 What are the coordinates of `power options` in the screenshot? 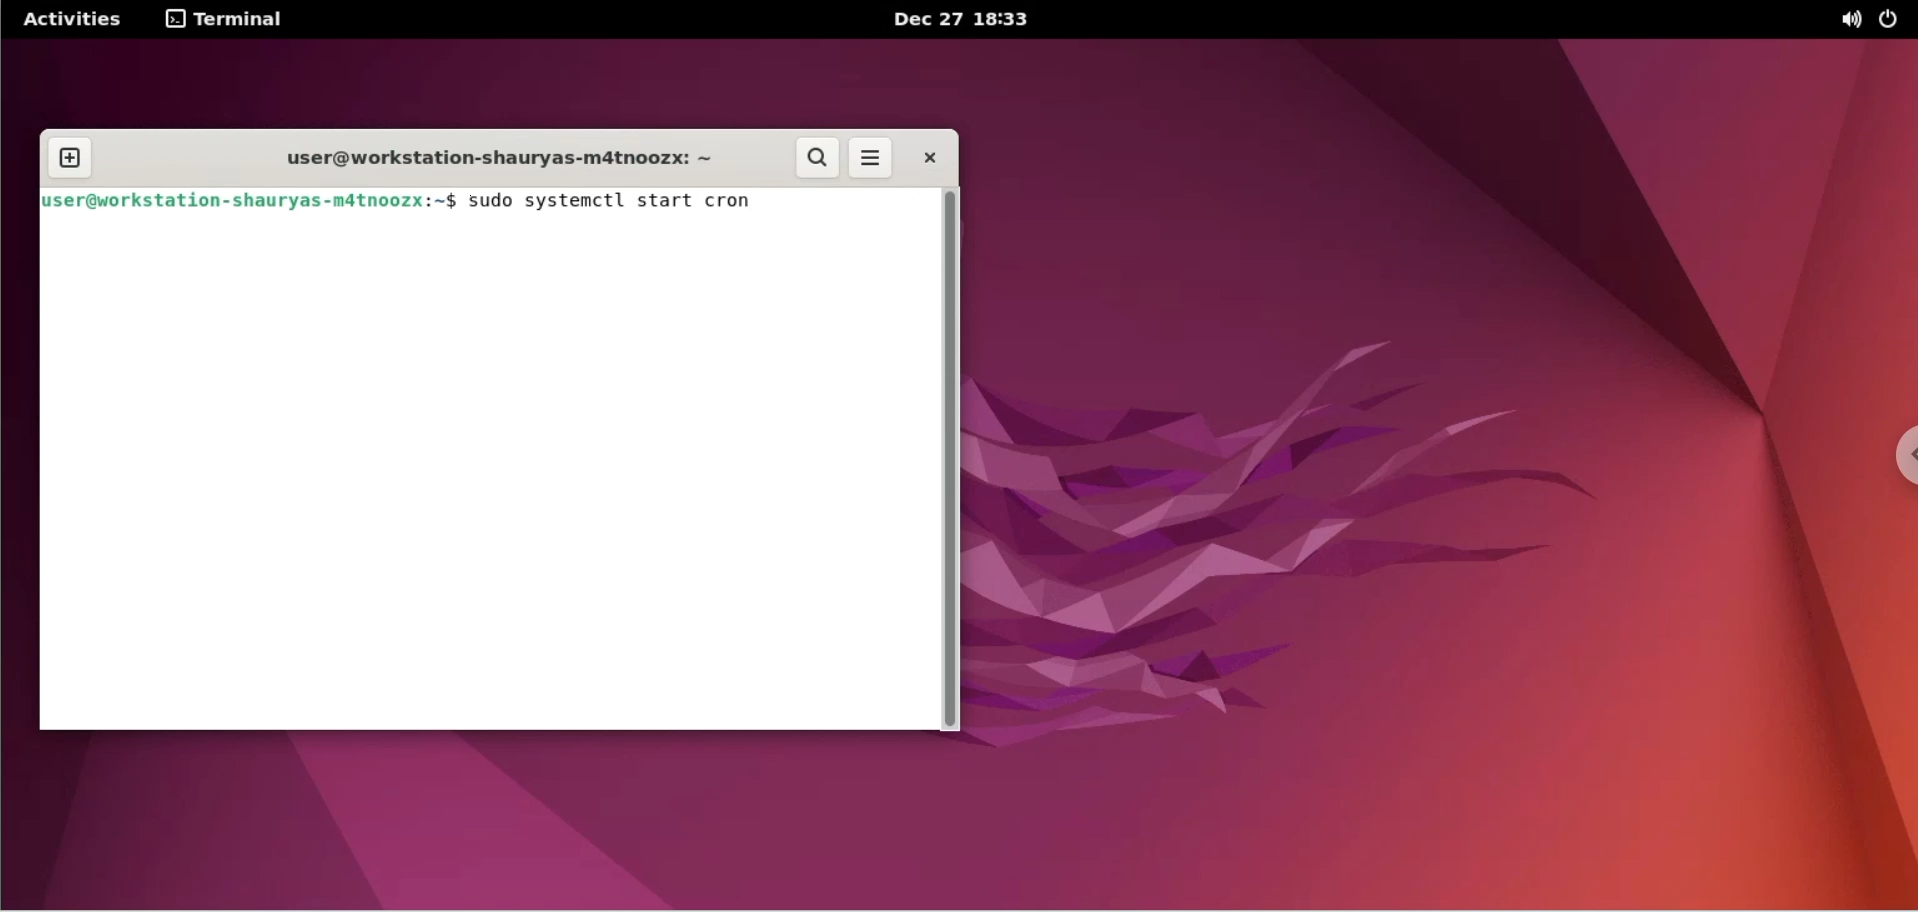 It's located at (1893, 20).